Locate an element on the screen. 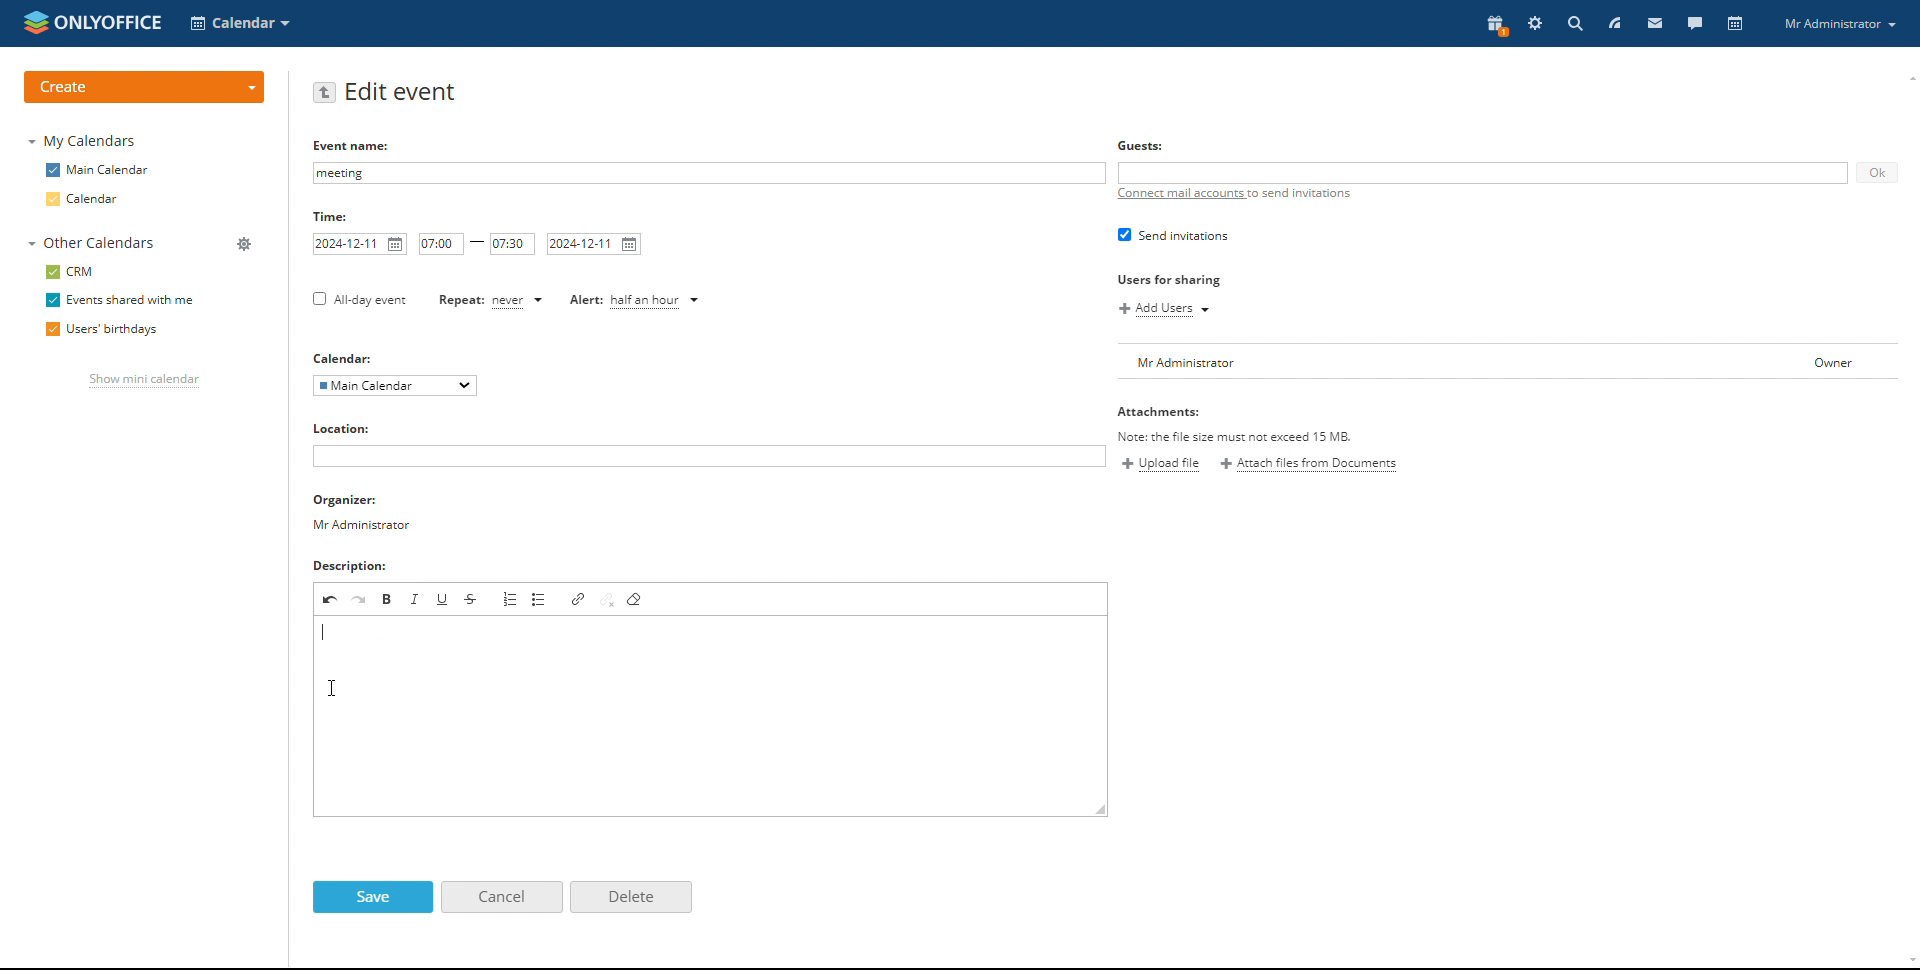  redo is located at coordinates (360, 598).